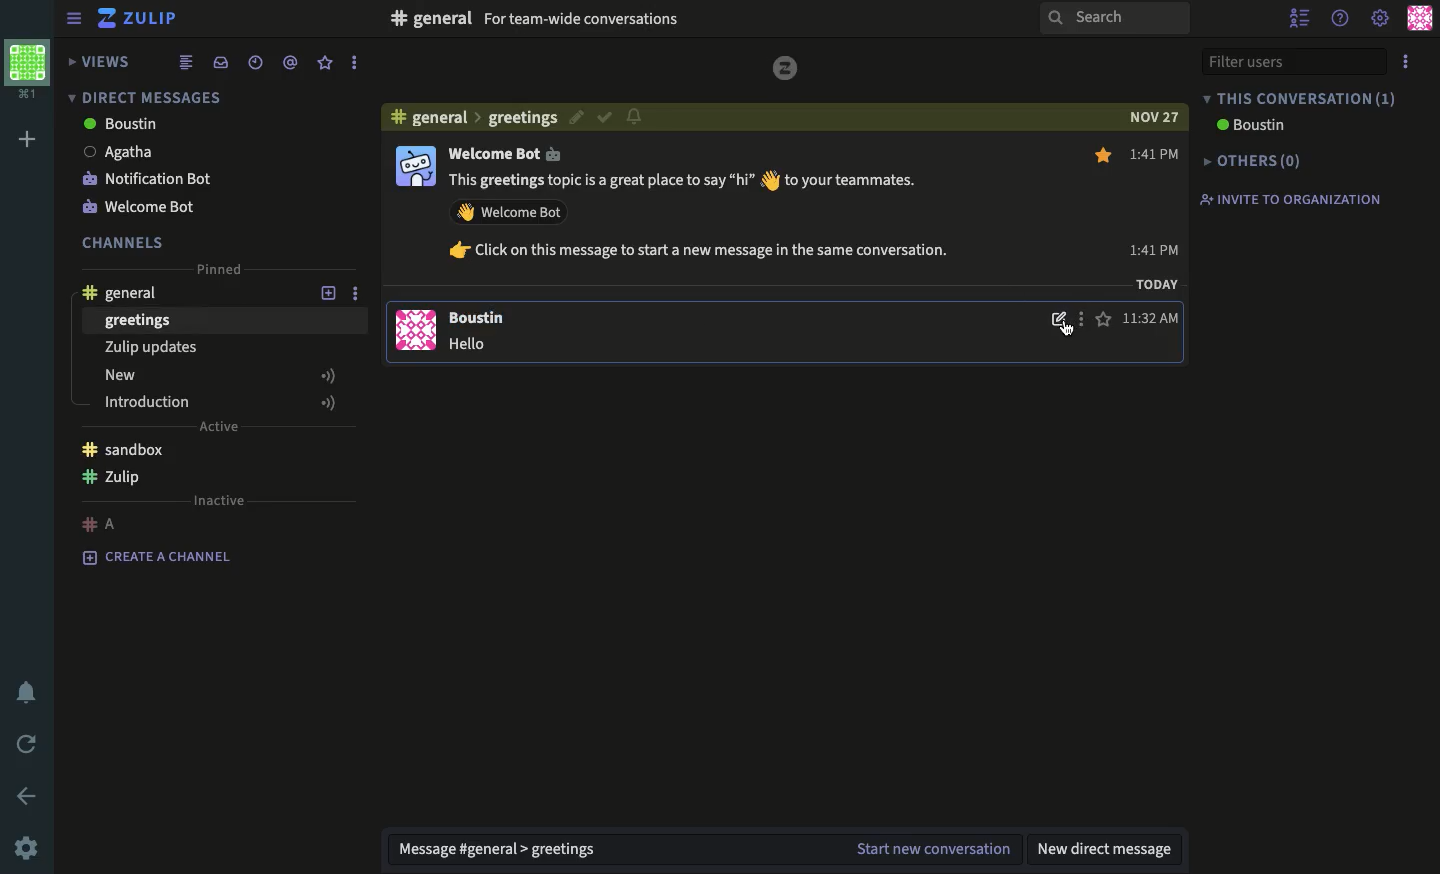 This screenshot has width=1440, height=874. What do you see at coordinates (471, 116) in the screenshot?
I see `general > greetings` at bounding box center [471, 116].